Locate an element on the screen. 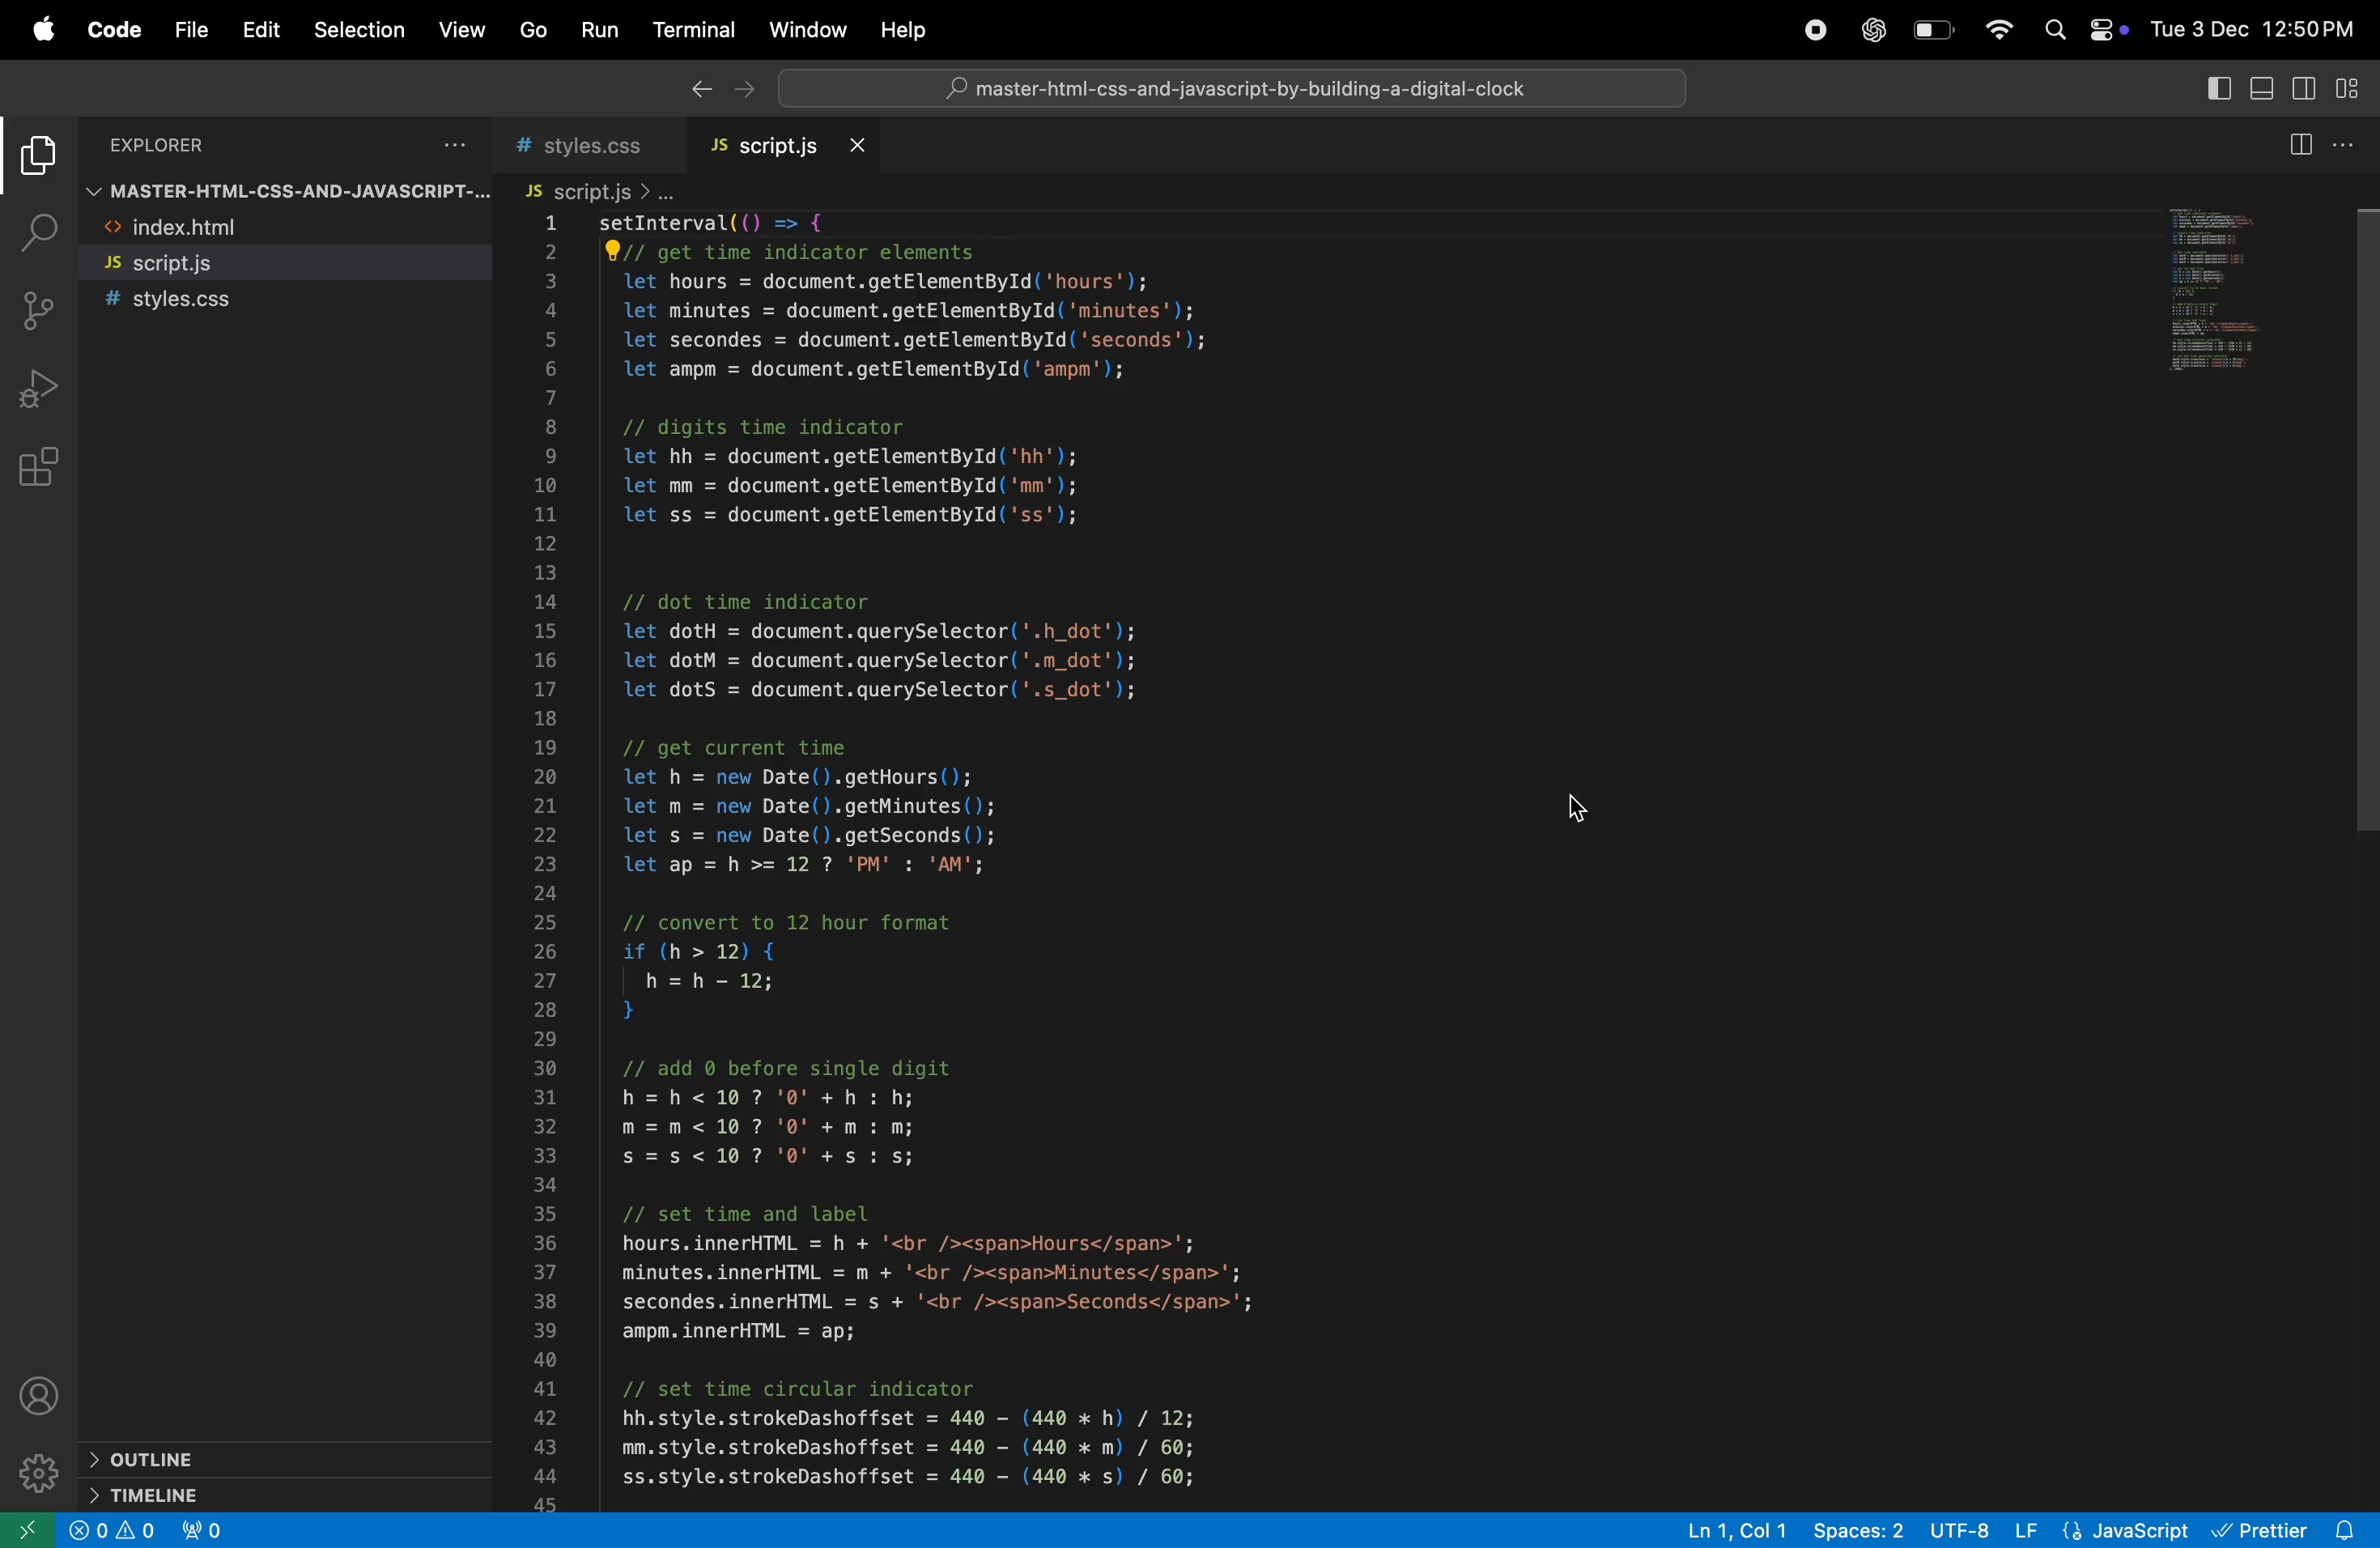 The width and height of the screenshot is (2380, 1548). selection is located at coordinates (360, 30).